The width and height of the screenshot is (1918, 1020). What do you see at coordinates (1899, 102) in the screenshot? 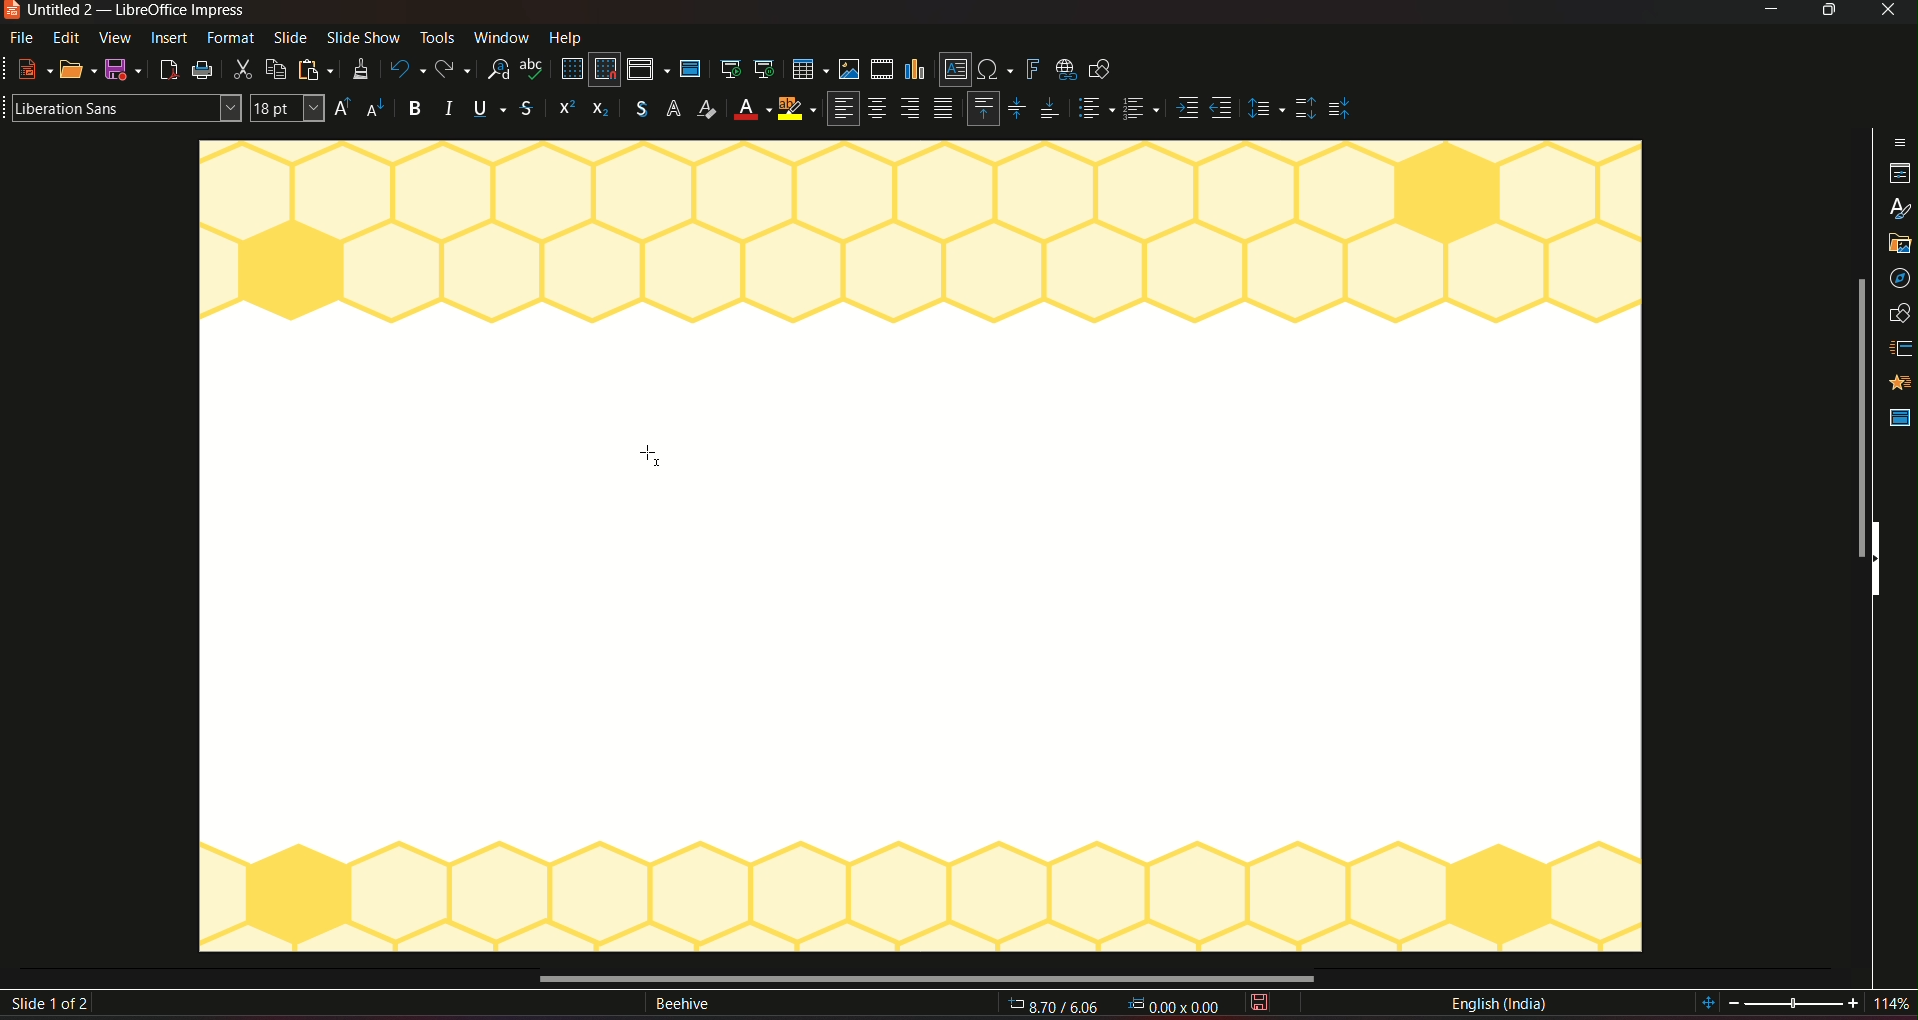
I see `sidebar settings` at bounding box center [1899, 102].